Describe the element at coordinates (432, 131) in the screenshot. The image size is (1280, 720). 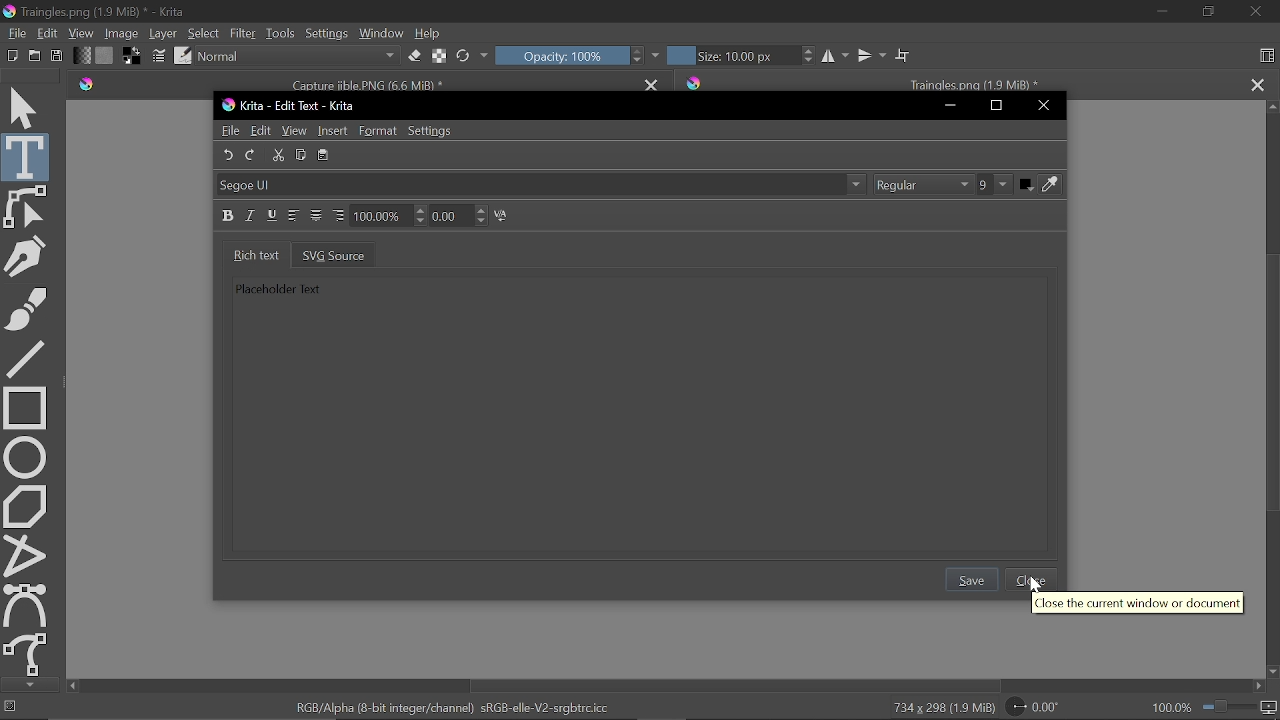
I see `Settings` at that location.